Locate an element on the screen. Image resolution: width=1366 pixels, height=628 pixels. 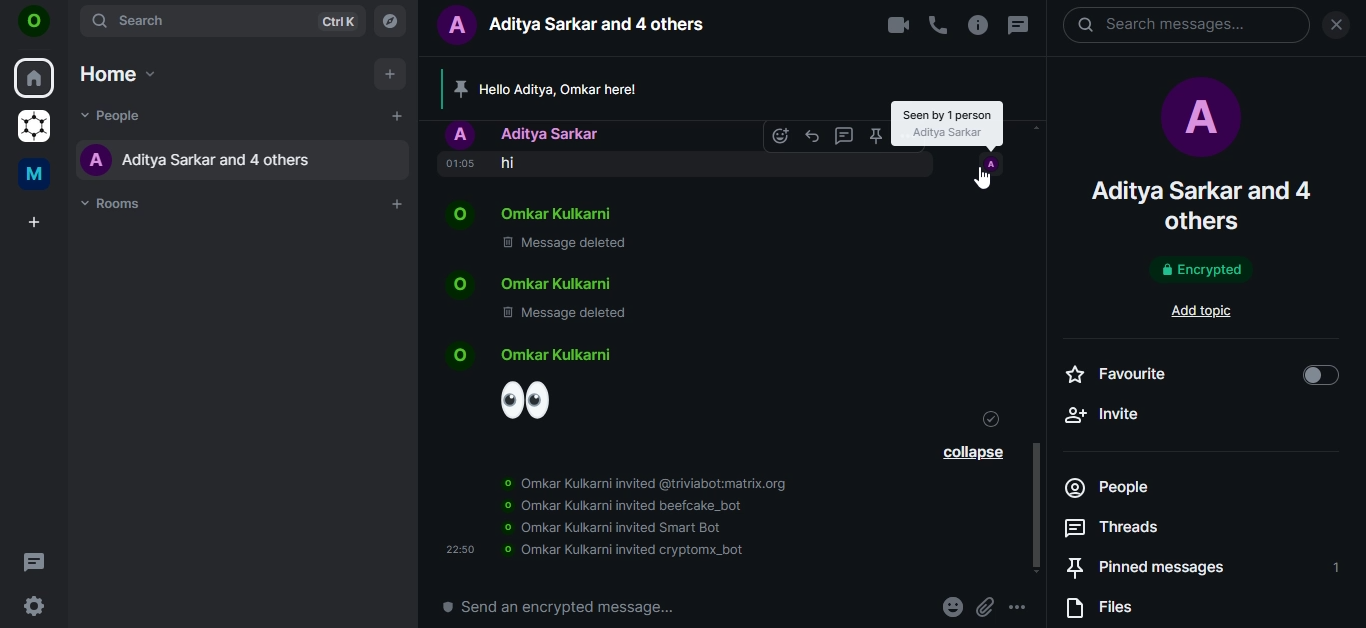
bar is located at coordinates (1045, 318).